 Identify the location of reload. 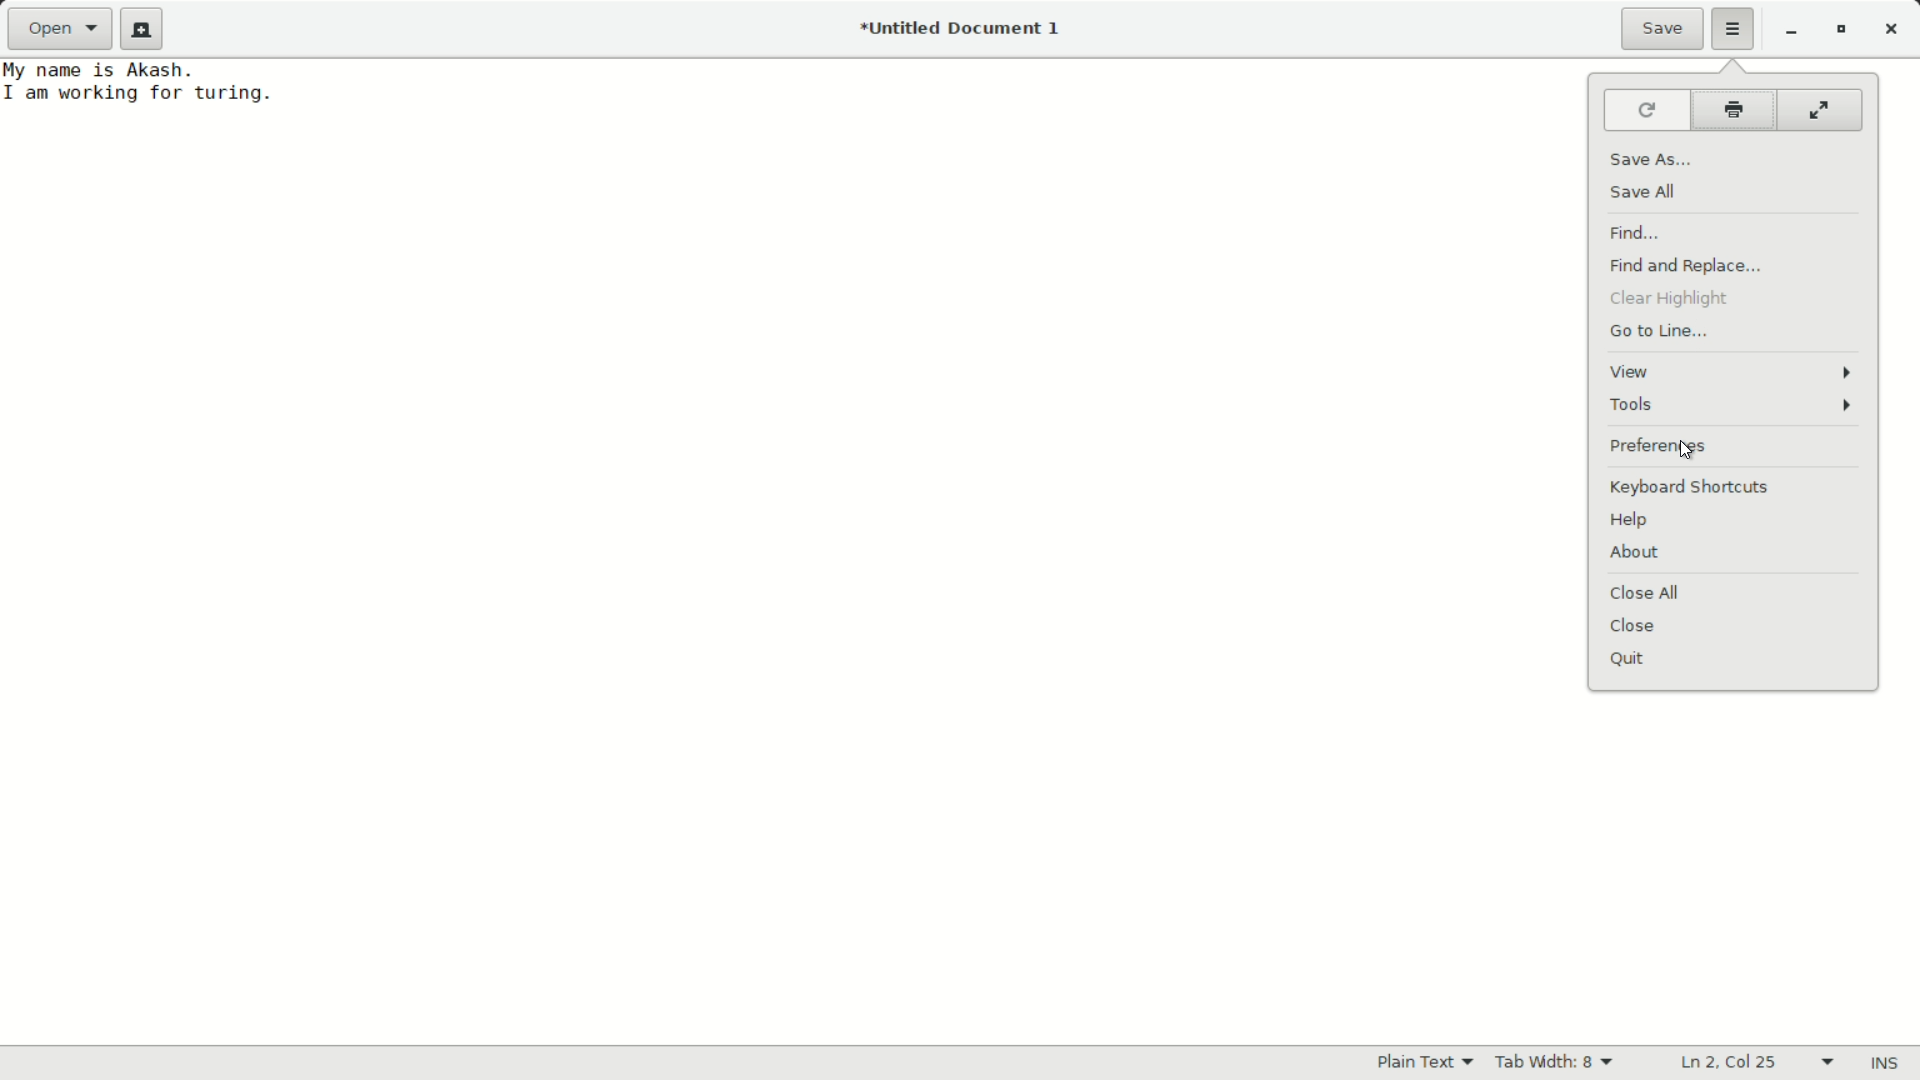
(1647, 111).